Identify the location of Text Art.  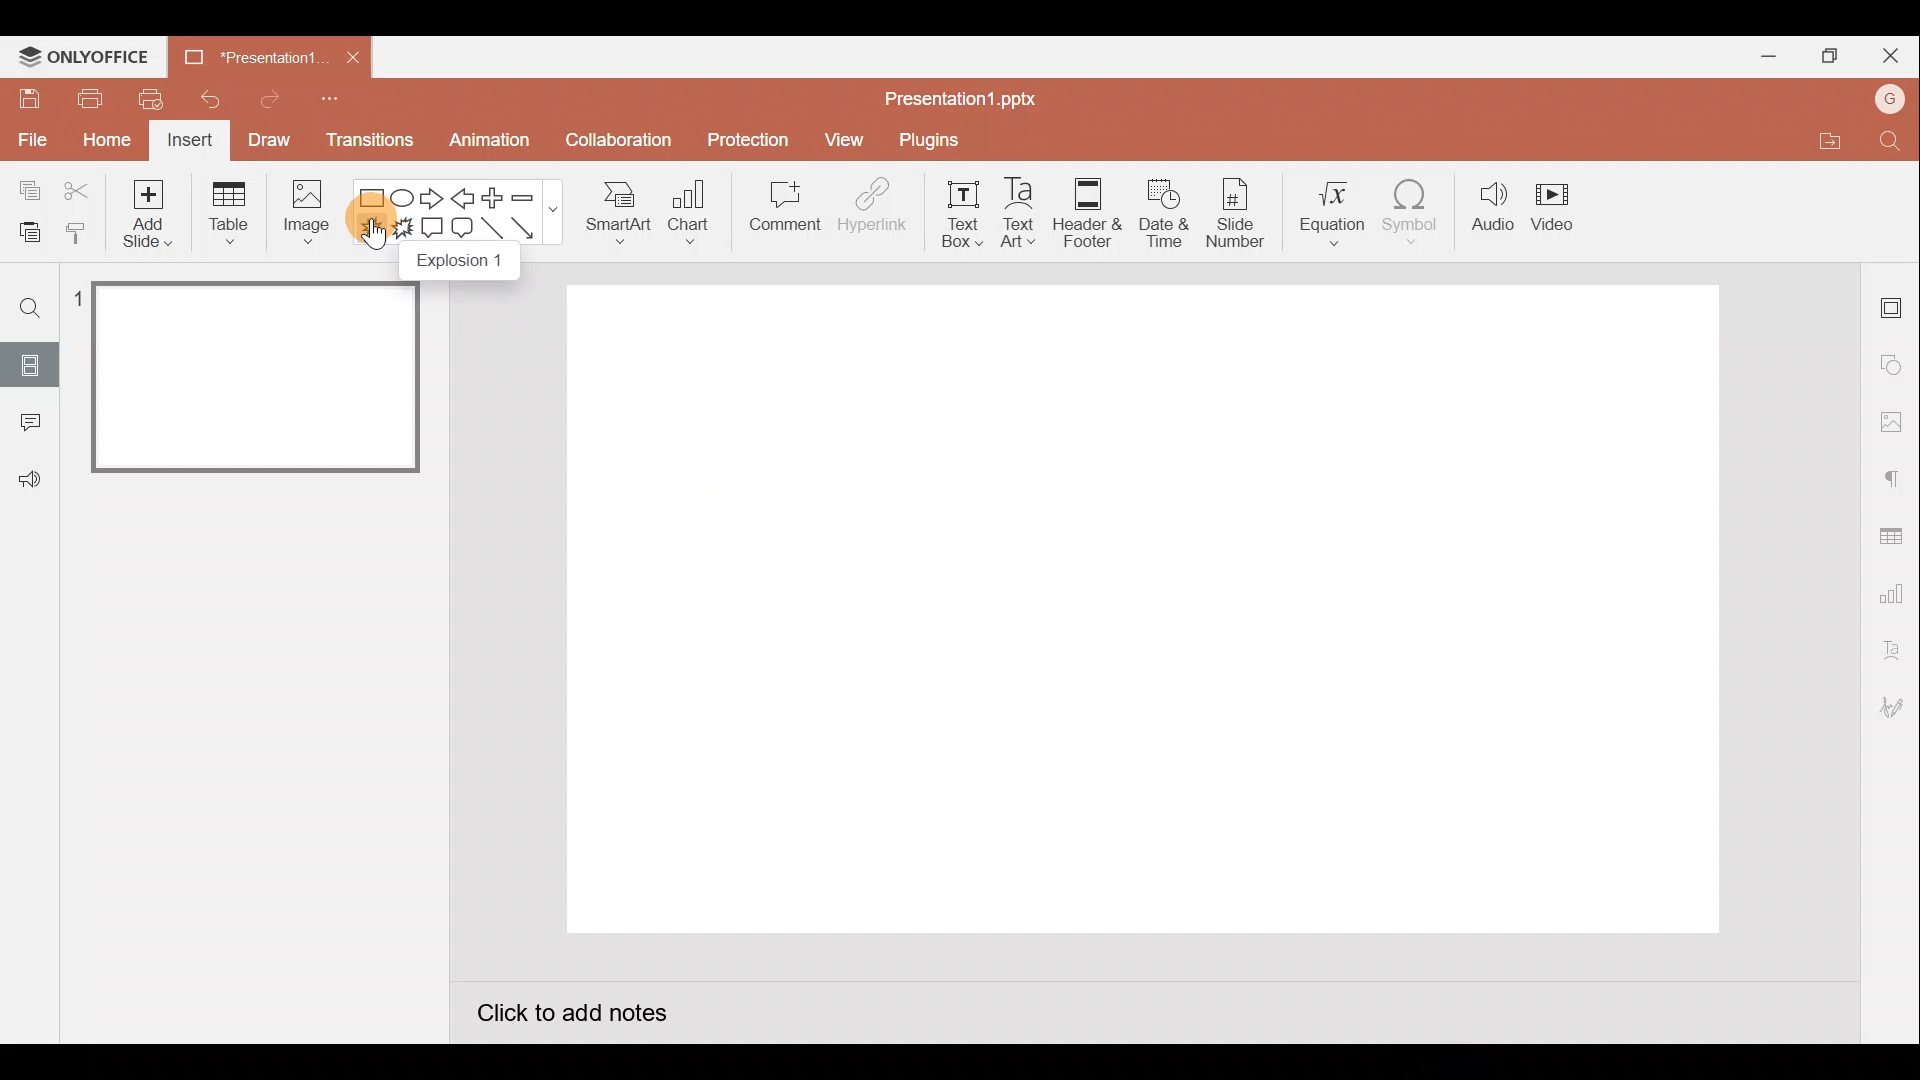
(1016, 214).